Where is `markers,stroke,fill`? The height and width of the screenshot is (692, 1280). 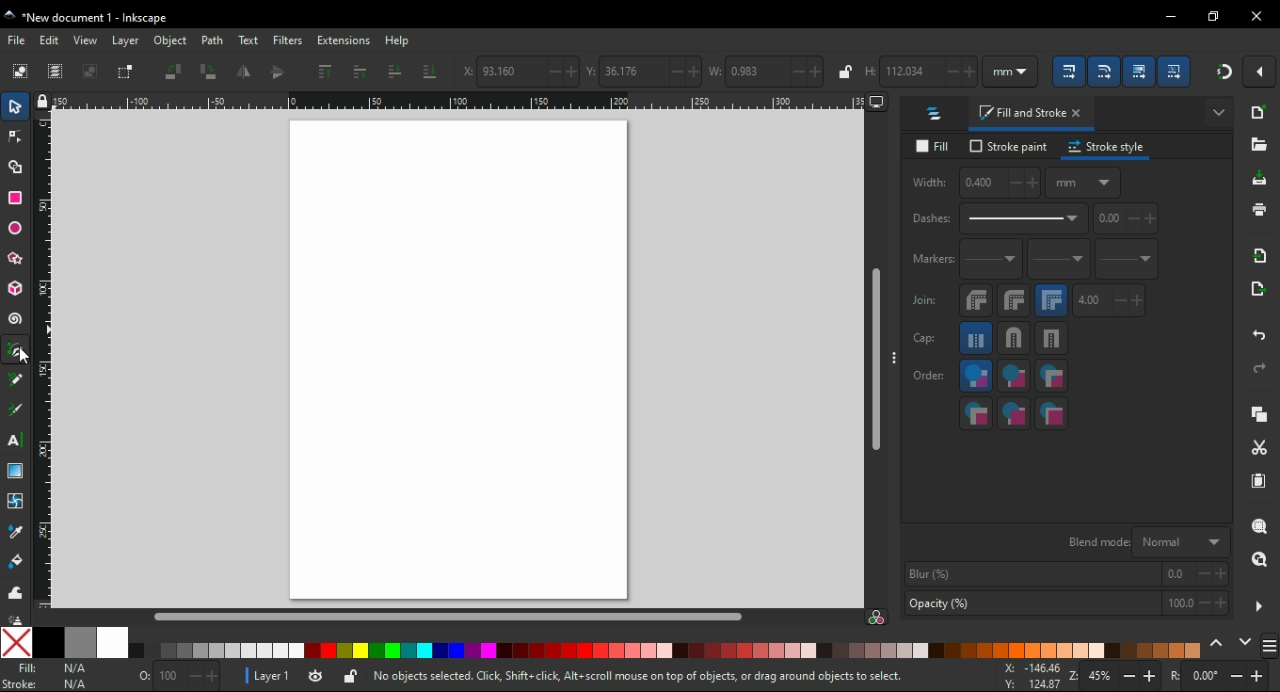 markers,stroke,fill is located at coordinates (1052, 414).